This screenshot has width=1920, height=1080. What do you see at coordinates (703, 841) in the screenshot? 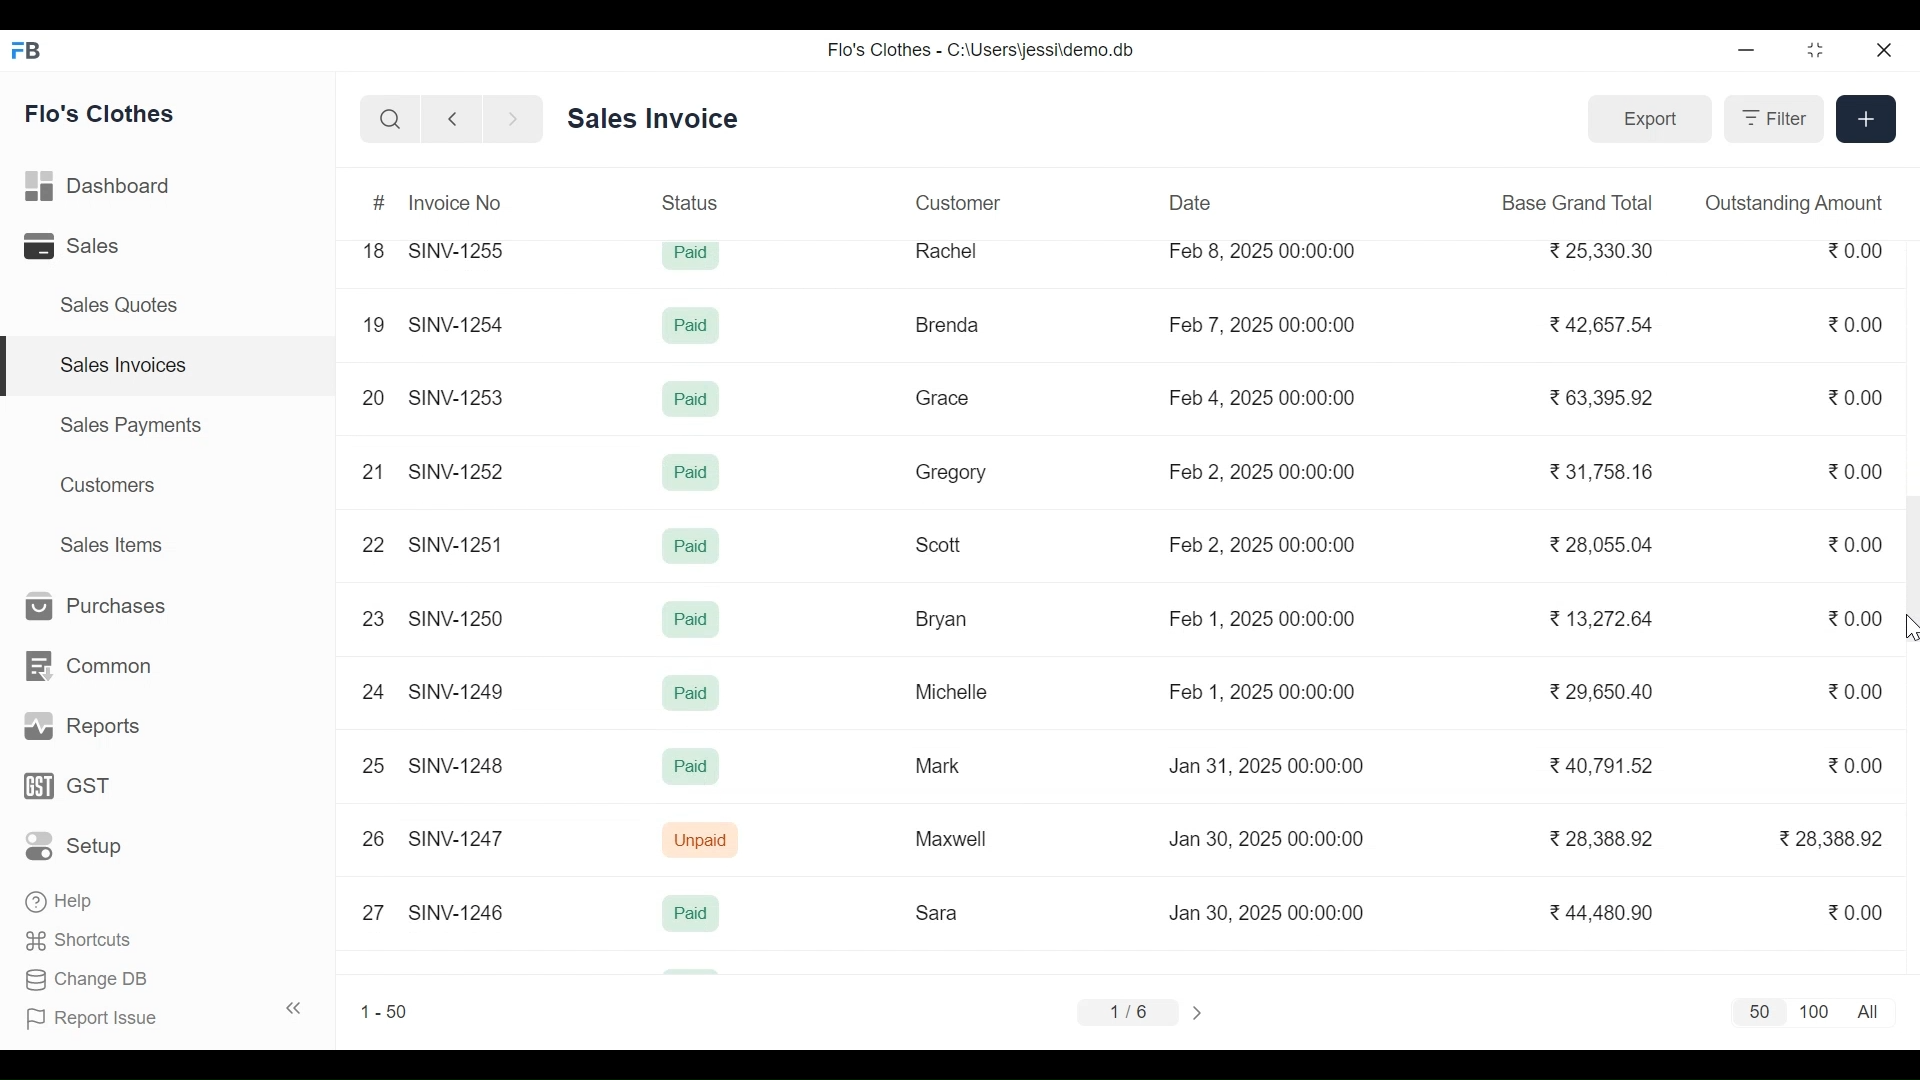
I see `Unpaid` at bounding box center [703, 841].